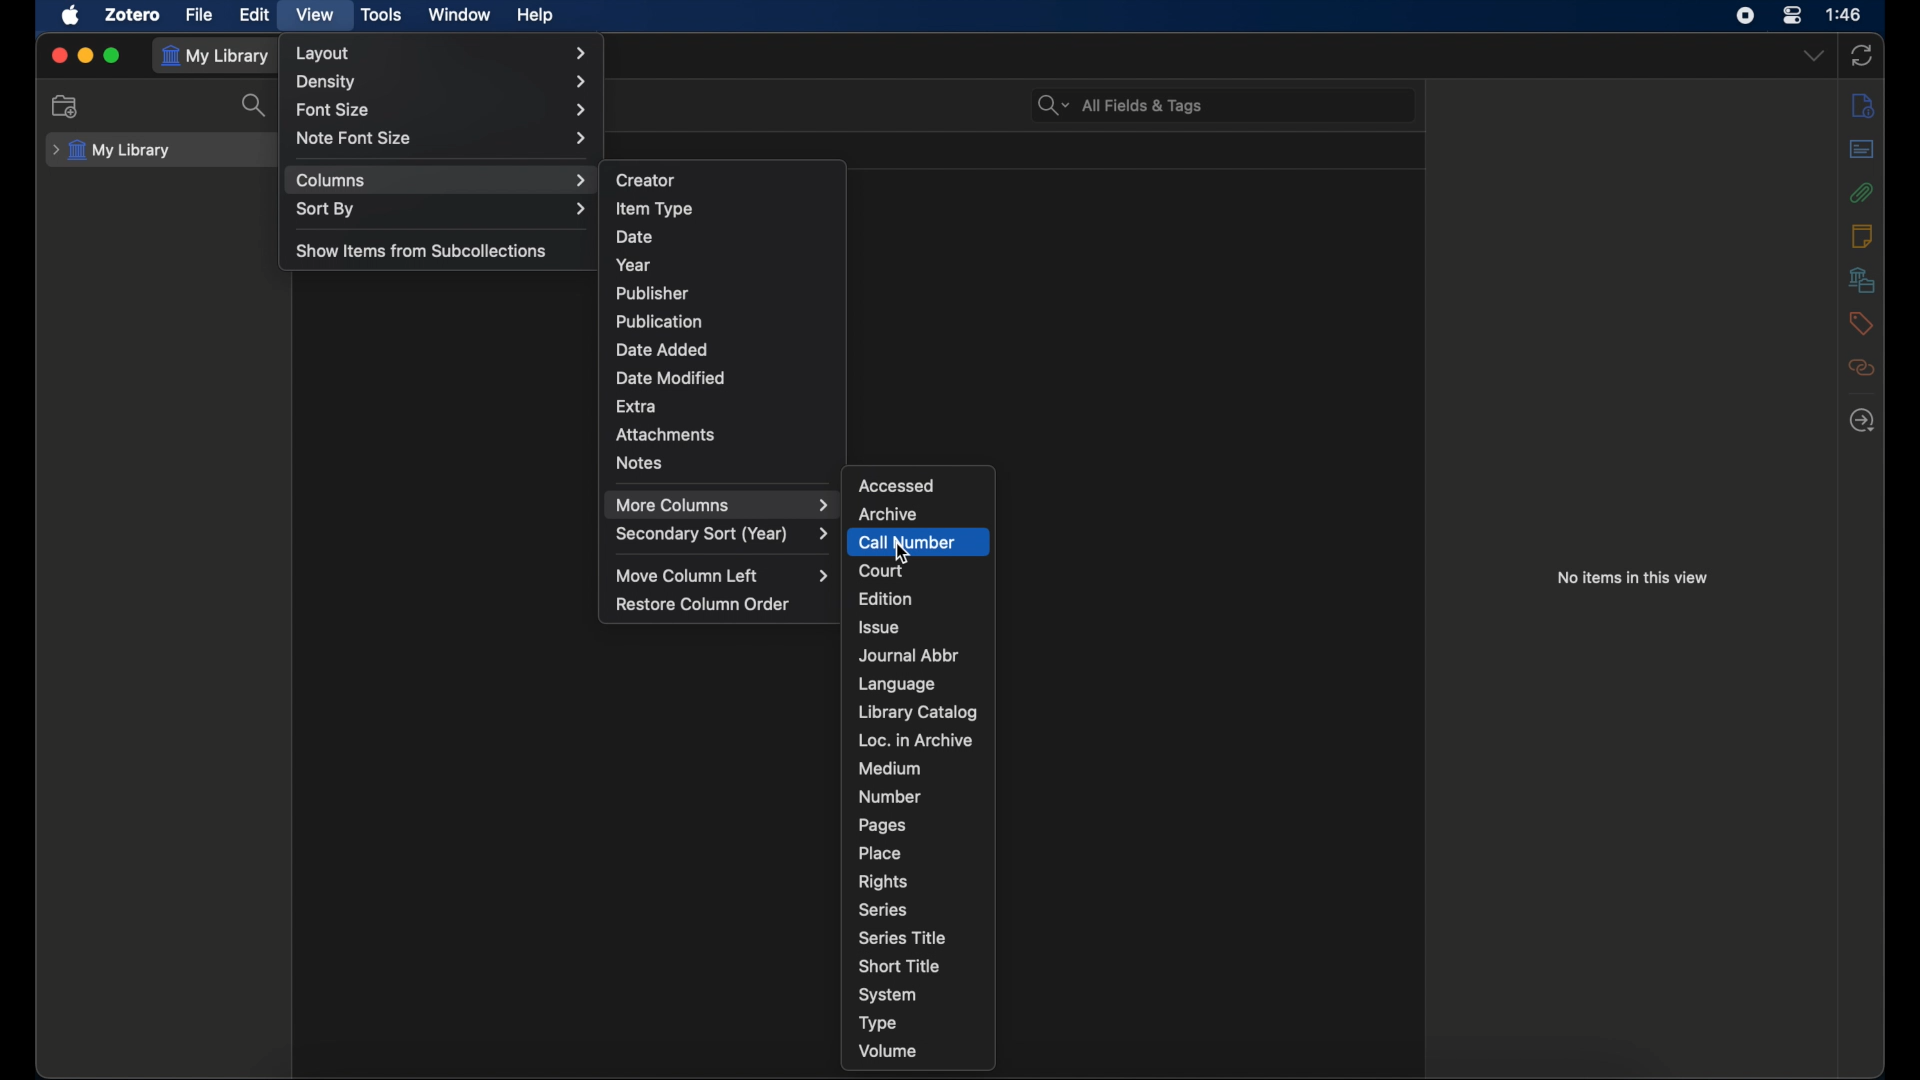 Image resolution: width=1920 pixels, height=1080 pixels. Describe the element at coordinates (65, 105) in the screenshot. I see `new collection` at that location.